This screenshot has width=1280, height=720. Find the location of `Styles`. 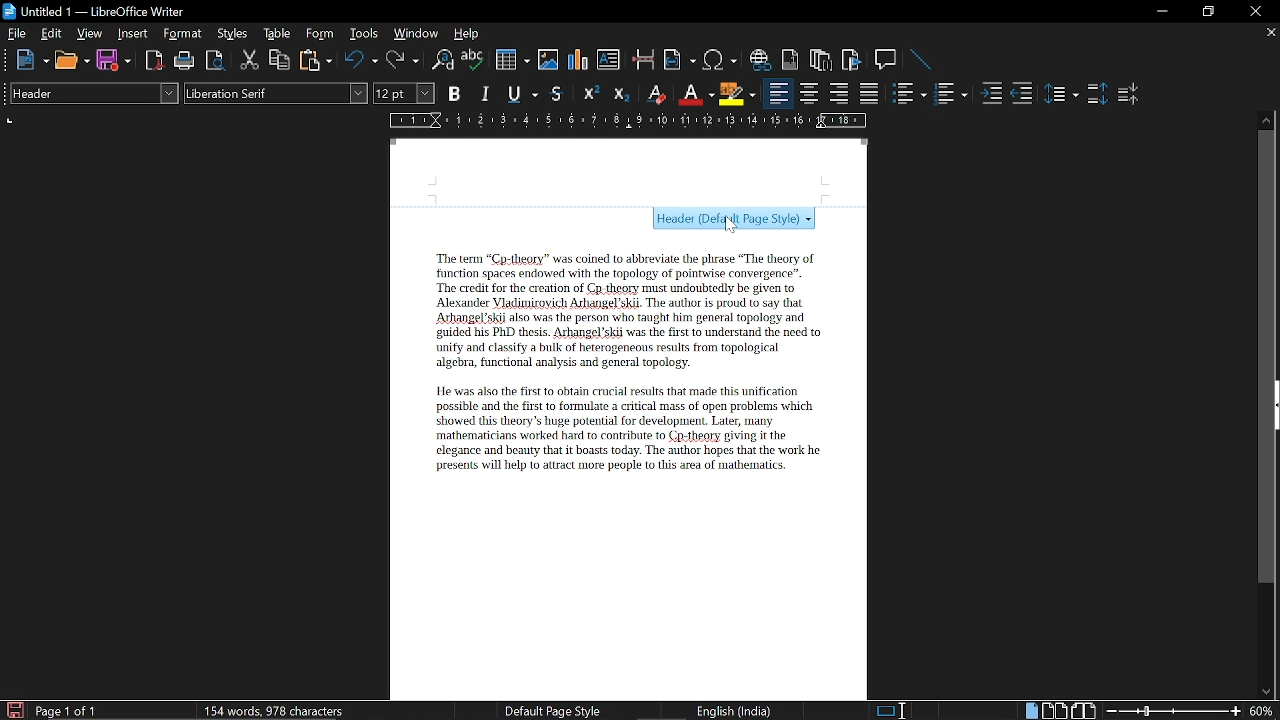

Styles is located at coordinates (233, 34).